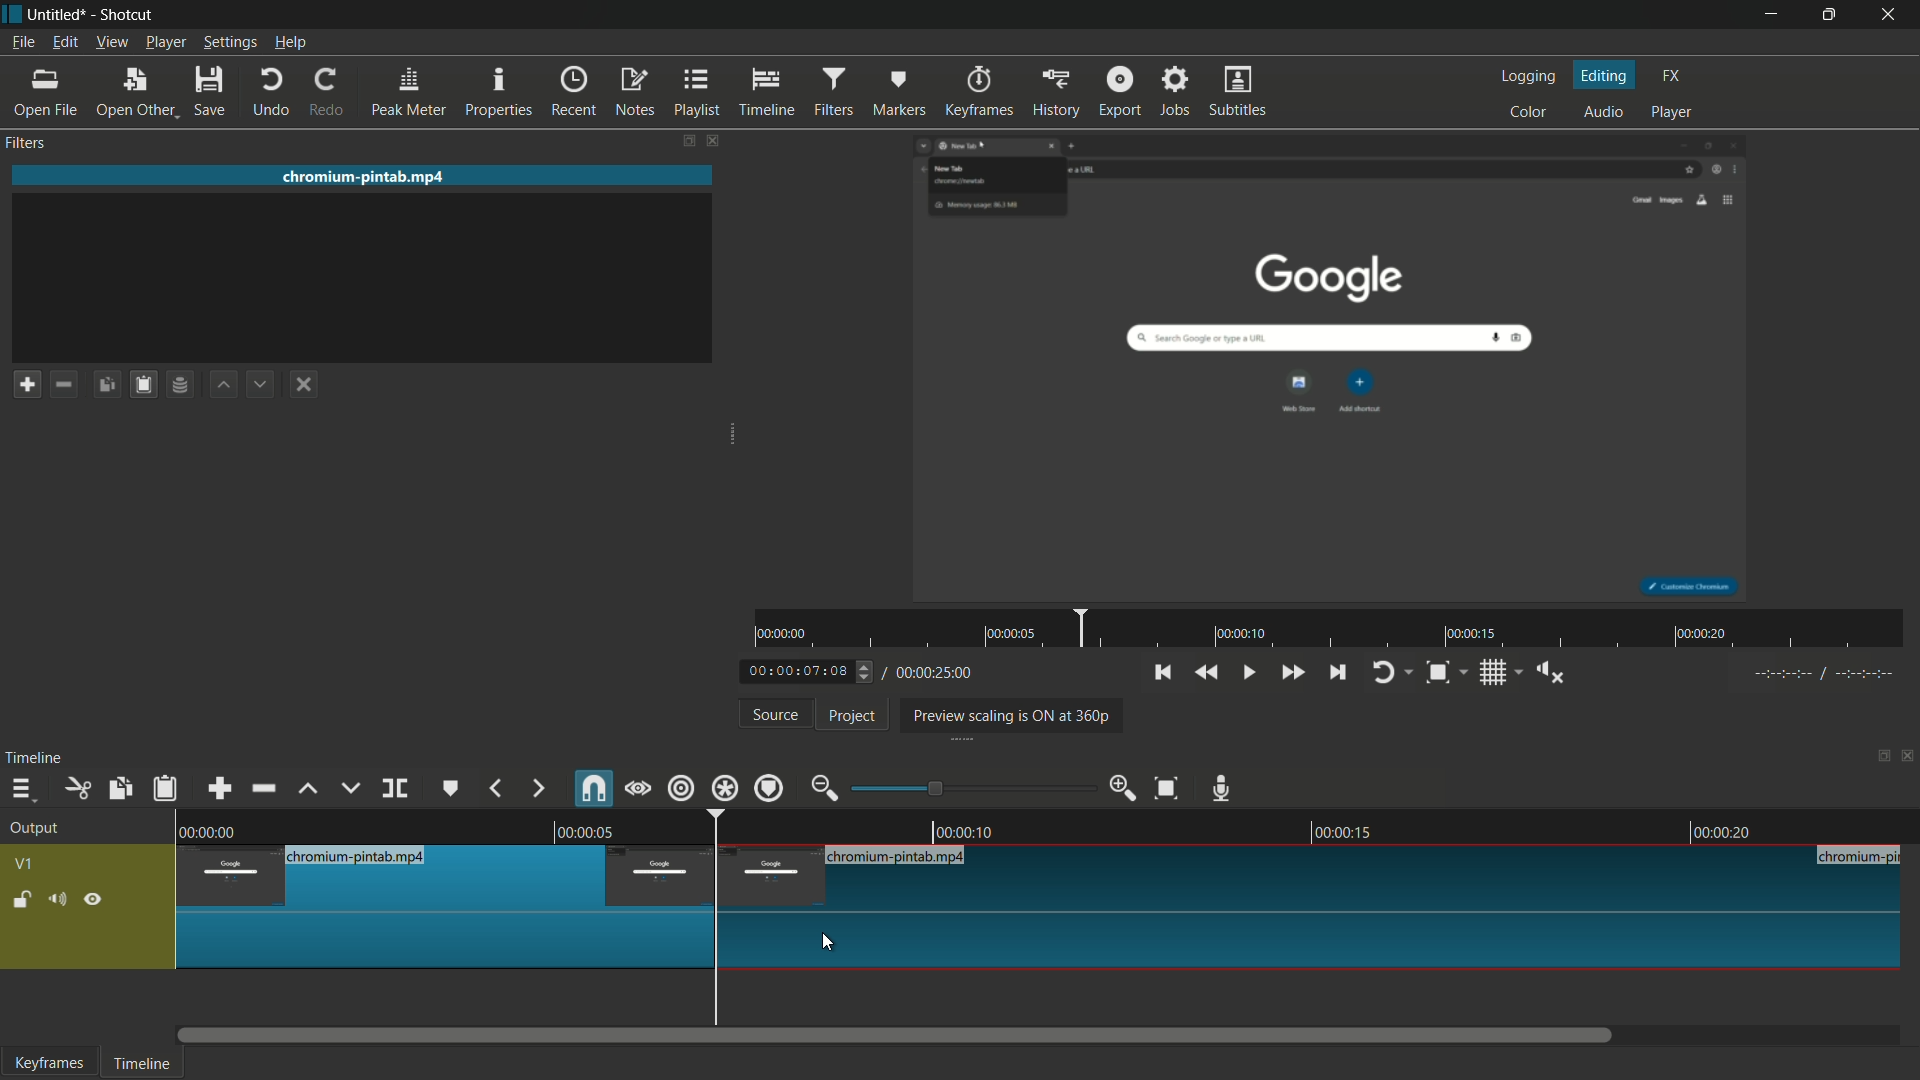  What do you see at coordinates (1672, 110) in the screenshot?
I see `player` at bounding box center [1672, 110].